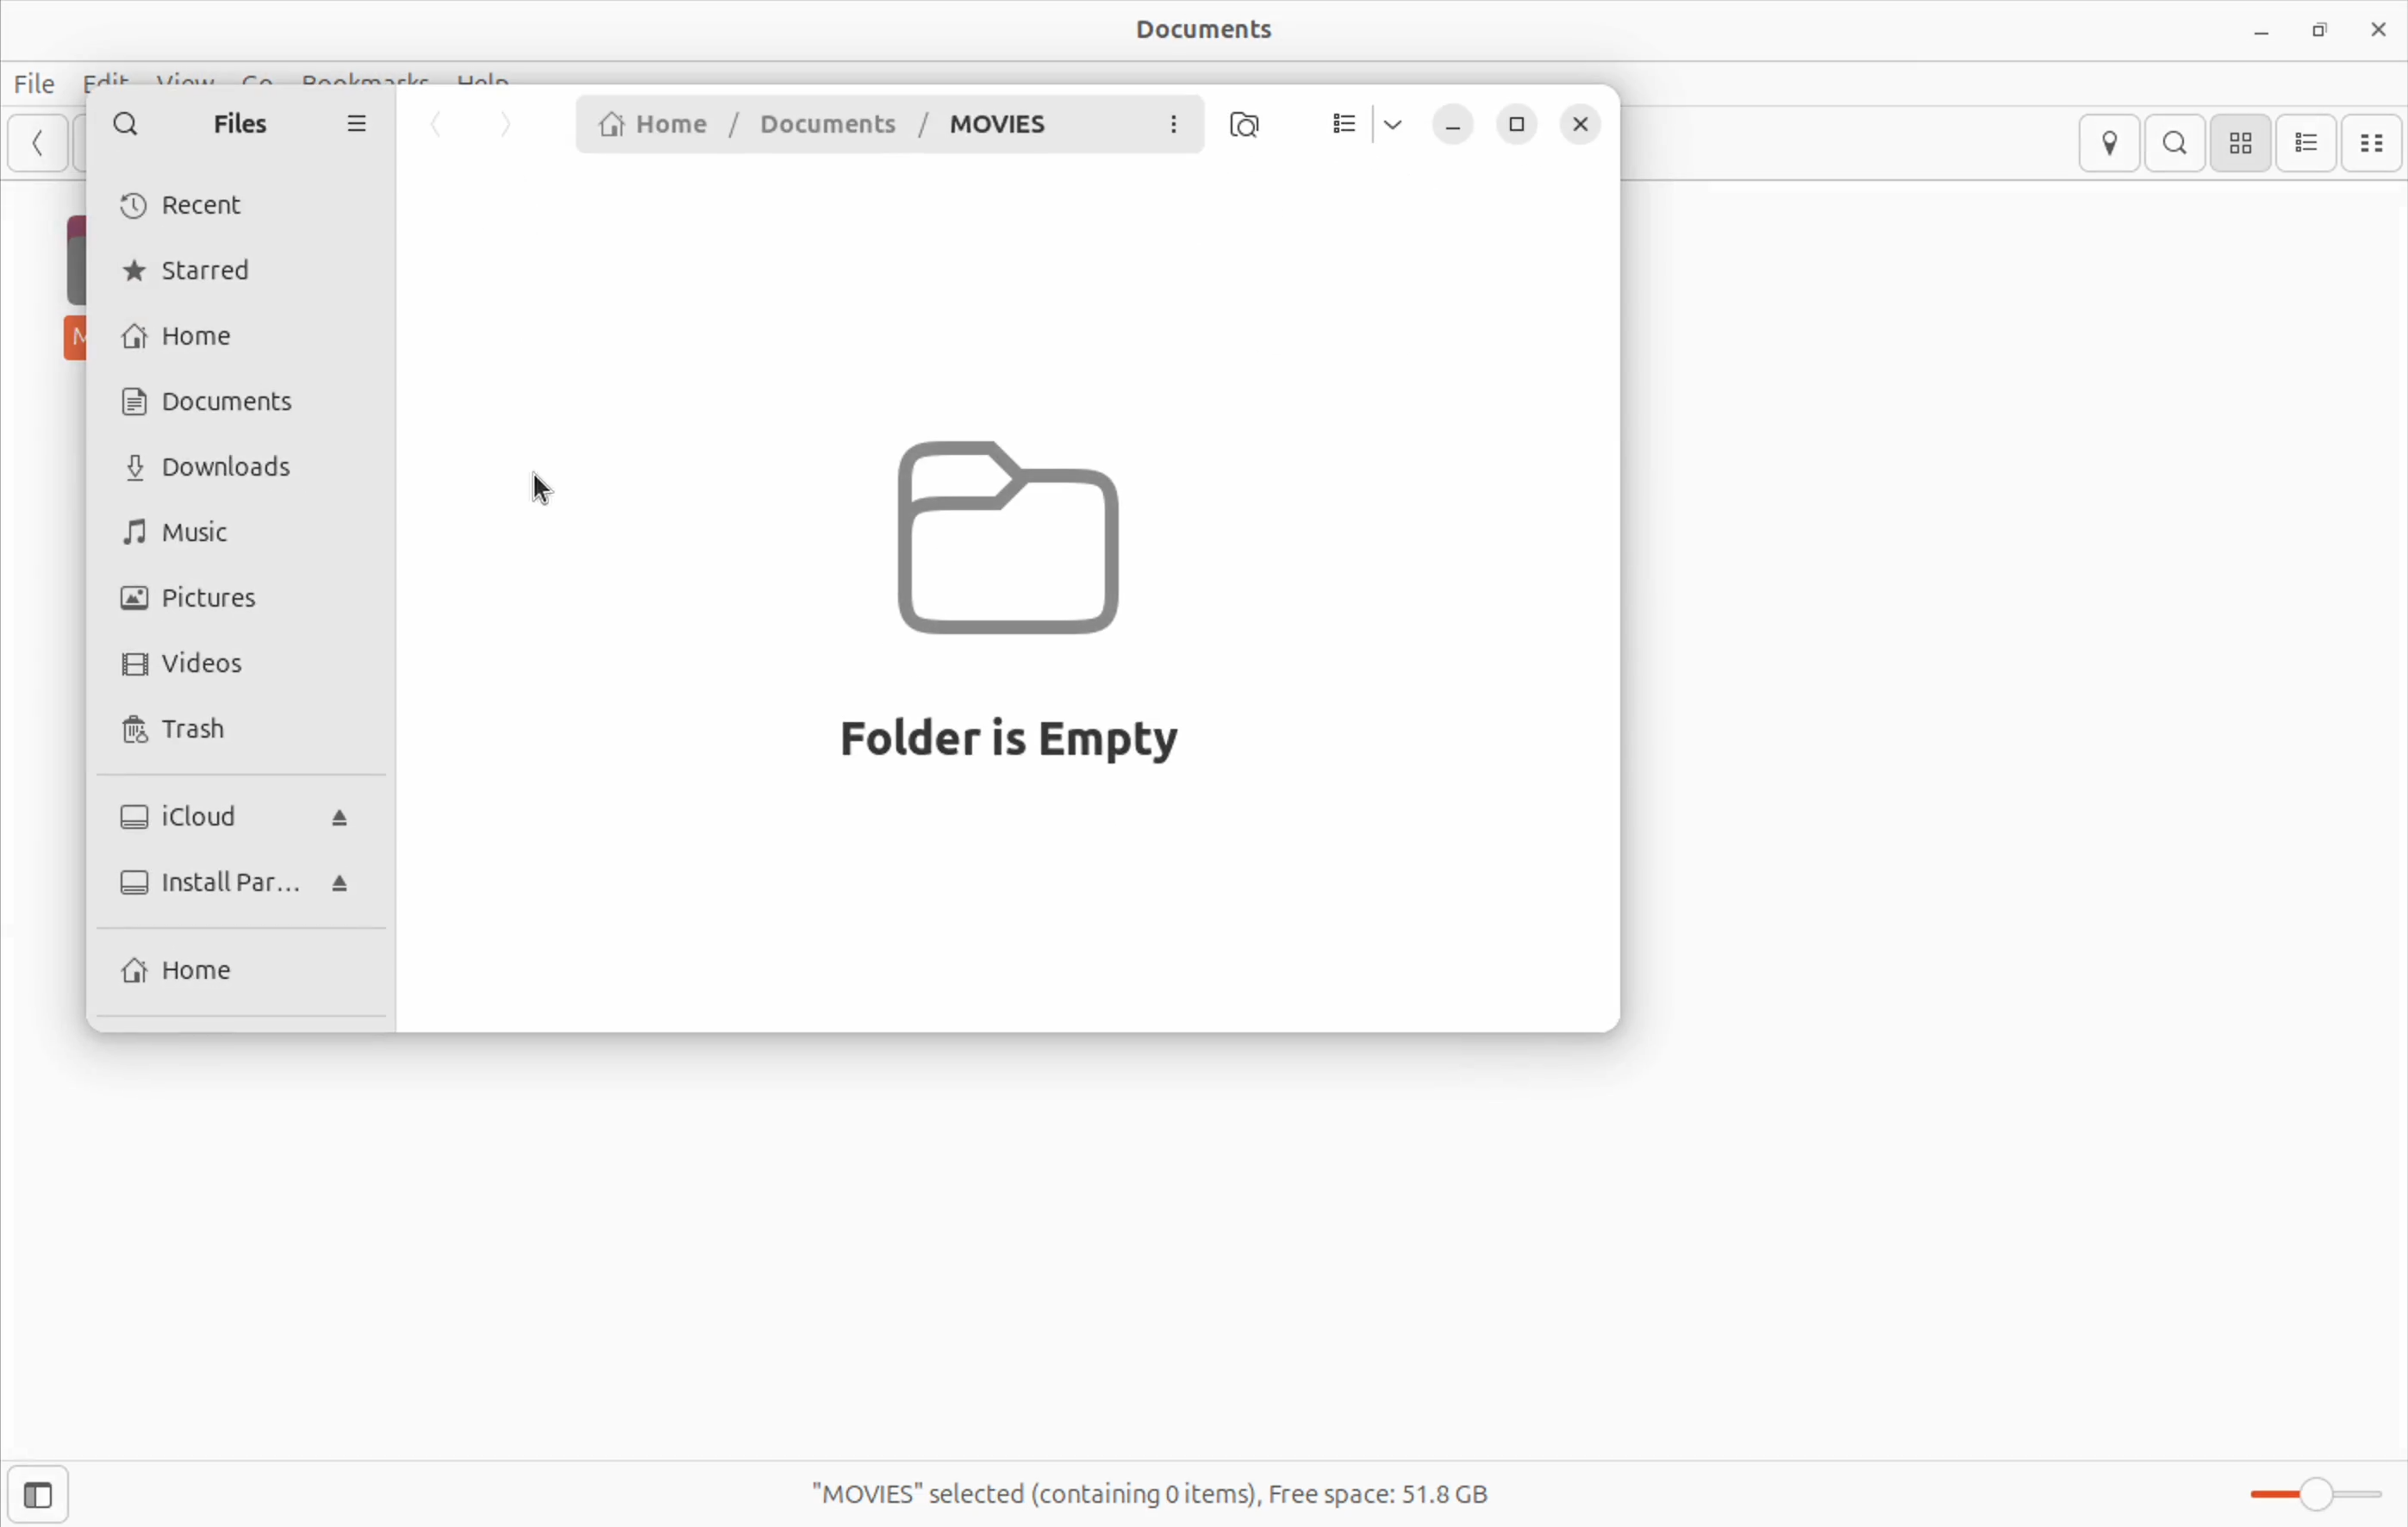 Image resolution: width=2408 pixels, height=1527 pixels. Describe the element at coordinates (192, 665) in the screenshot. I see `Videos` at that location.